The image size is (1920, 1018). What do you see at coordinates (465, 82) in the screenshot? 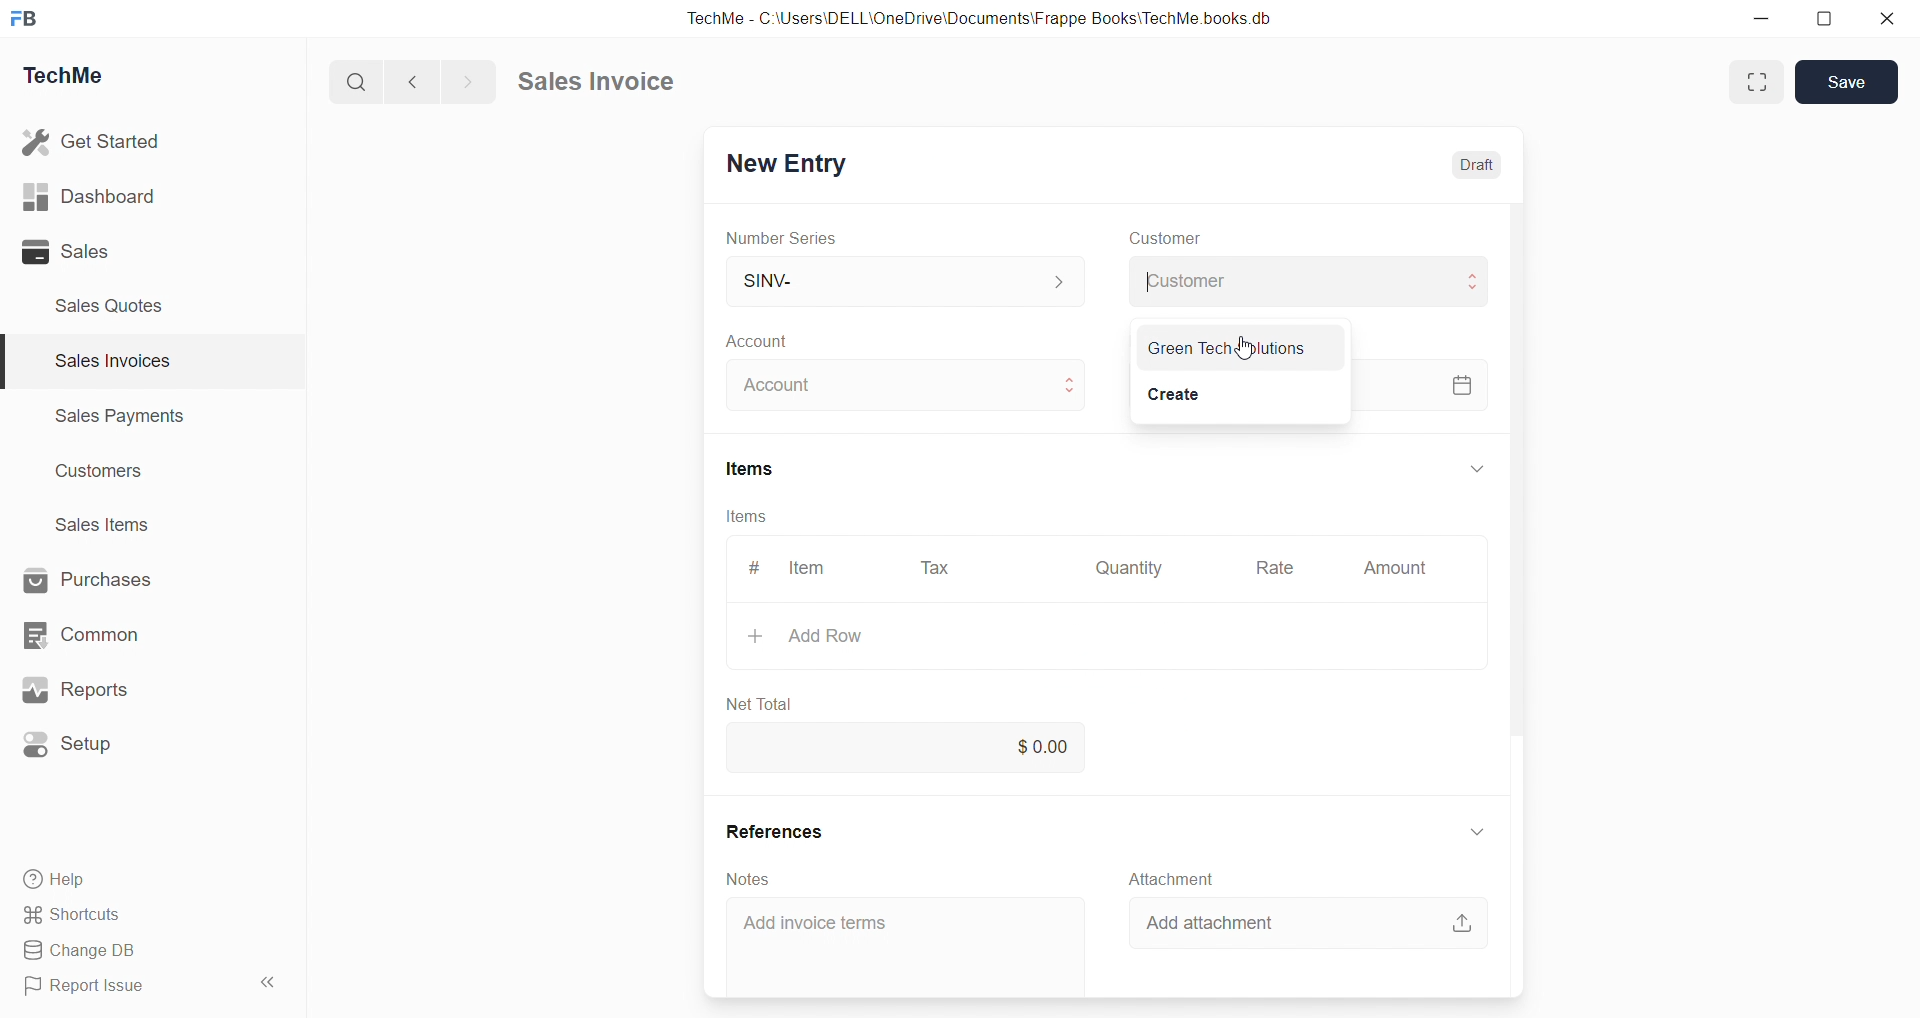
I see `forward` at bounding box center [465, 82].